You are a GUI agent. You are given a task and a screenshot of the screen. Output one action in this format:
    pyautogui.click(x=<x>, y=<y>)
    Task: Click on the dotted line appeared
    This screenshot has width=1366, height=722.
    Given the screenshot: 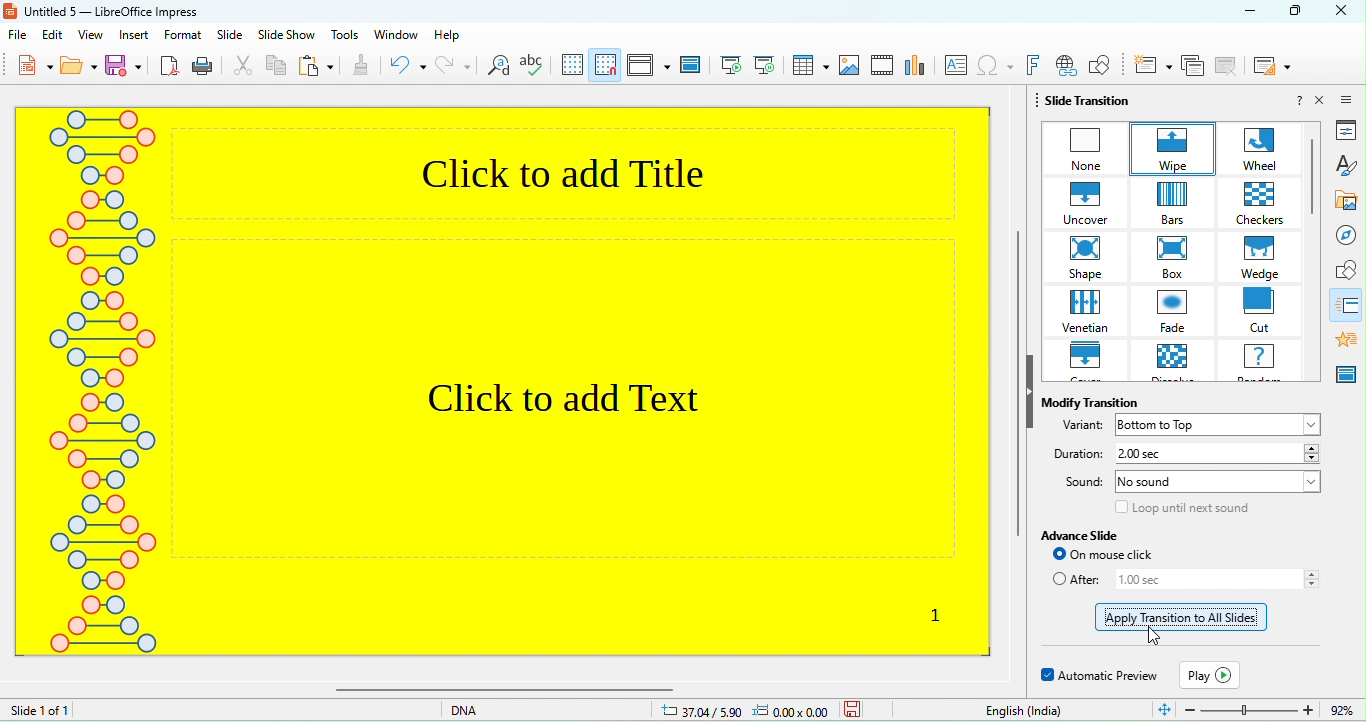 What is the action you would take?
    pyautogui.click(x=1183, y=616)
    